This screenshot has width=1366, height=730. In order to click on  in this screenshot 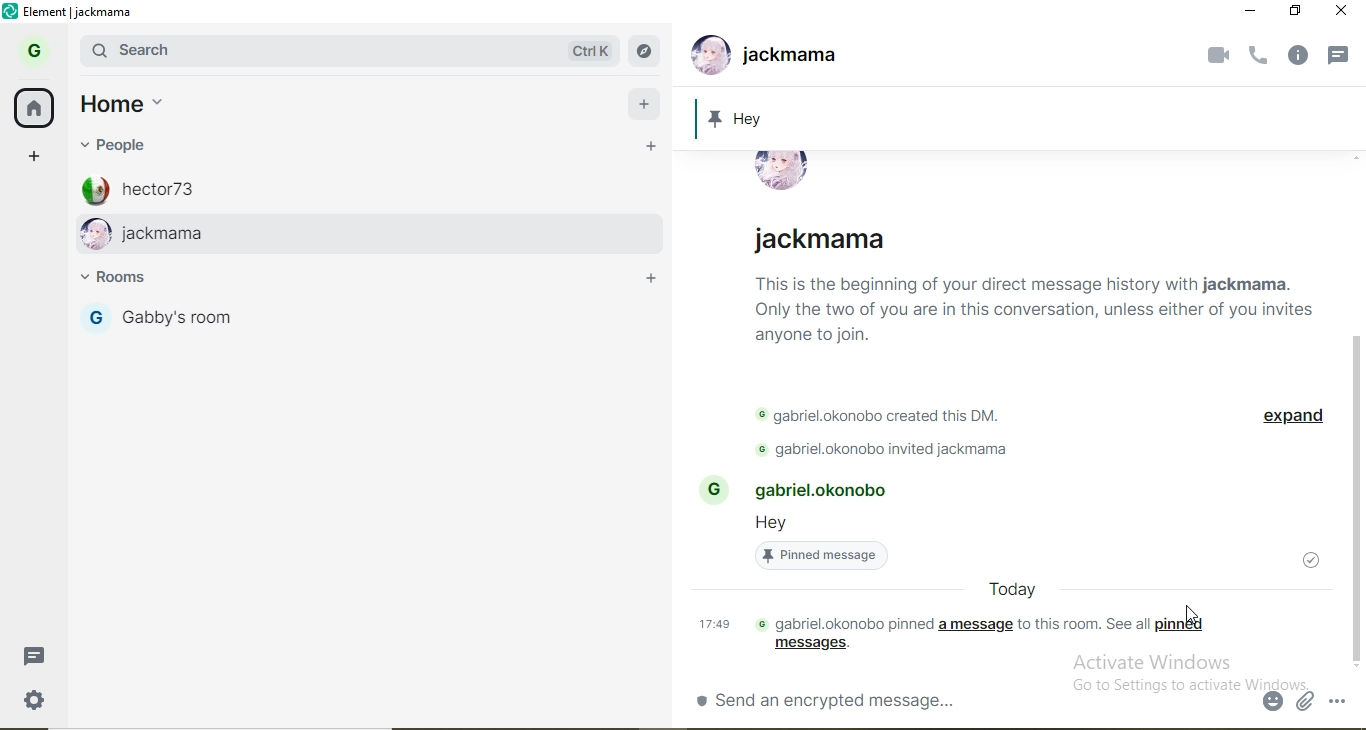, I will do `click(875, 450)`.